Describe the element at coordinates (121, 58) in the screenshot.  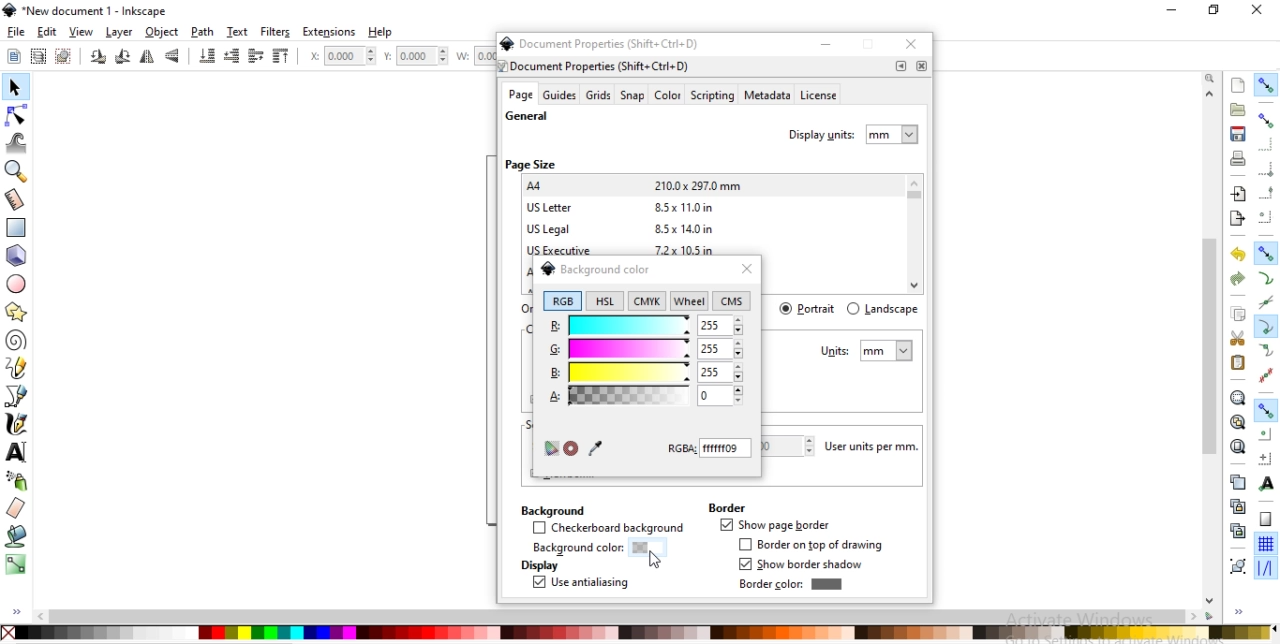
I see `rotate 90 clockwise` at that location.